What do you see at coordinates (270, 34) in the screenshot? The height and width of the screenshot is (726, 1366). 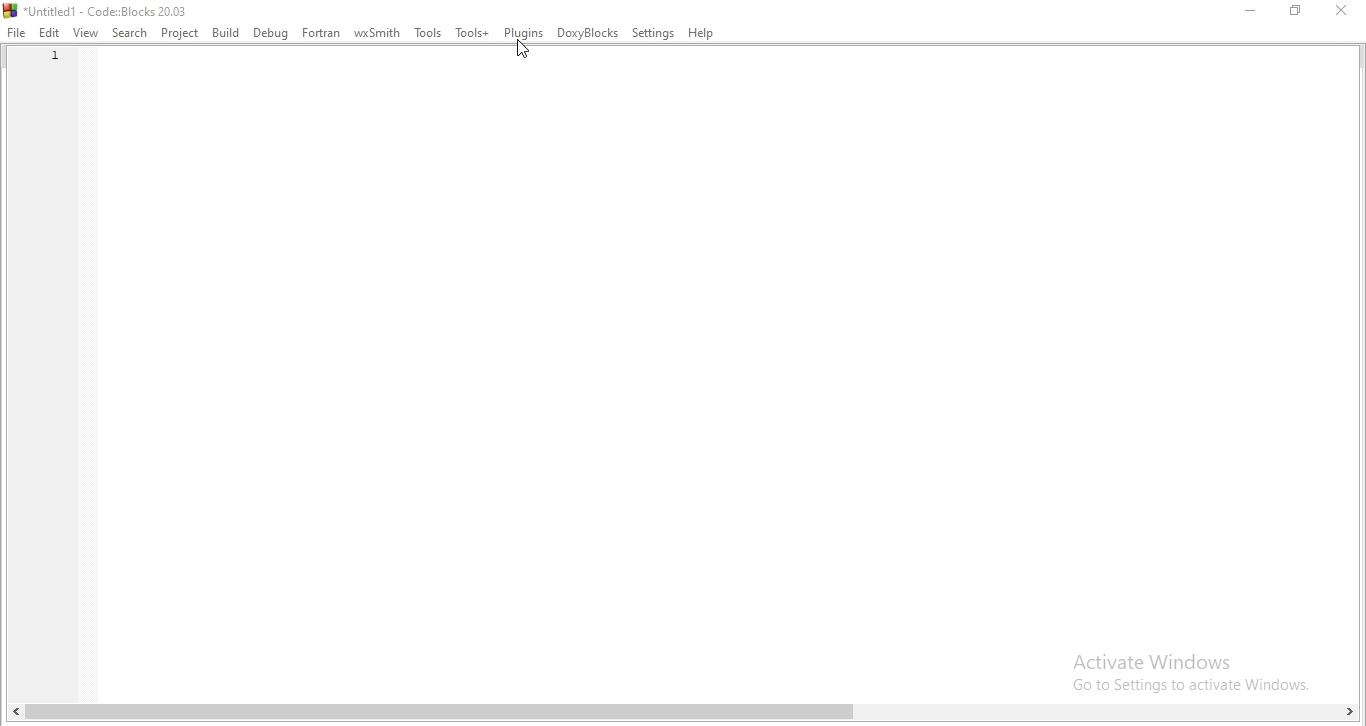 I see `Debug` at bounding box center [270, 34].